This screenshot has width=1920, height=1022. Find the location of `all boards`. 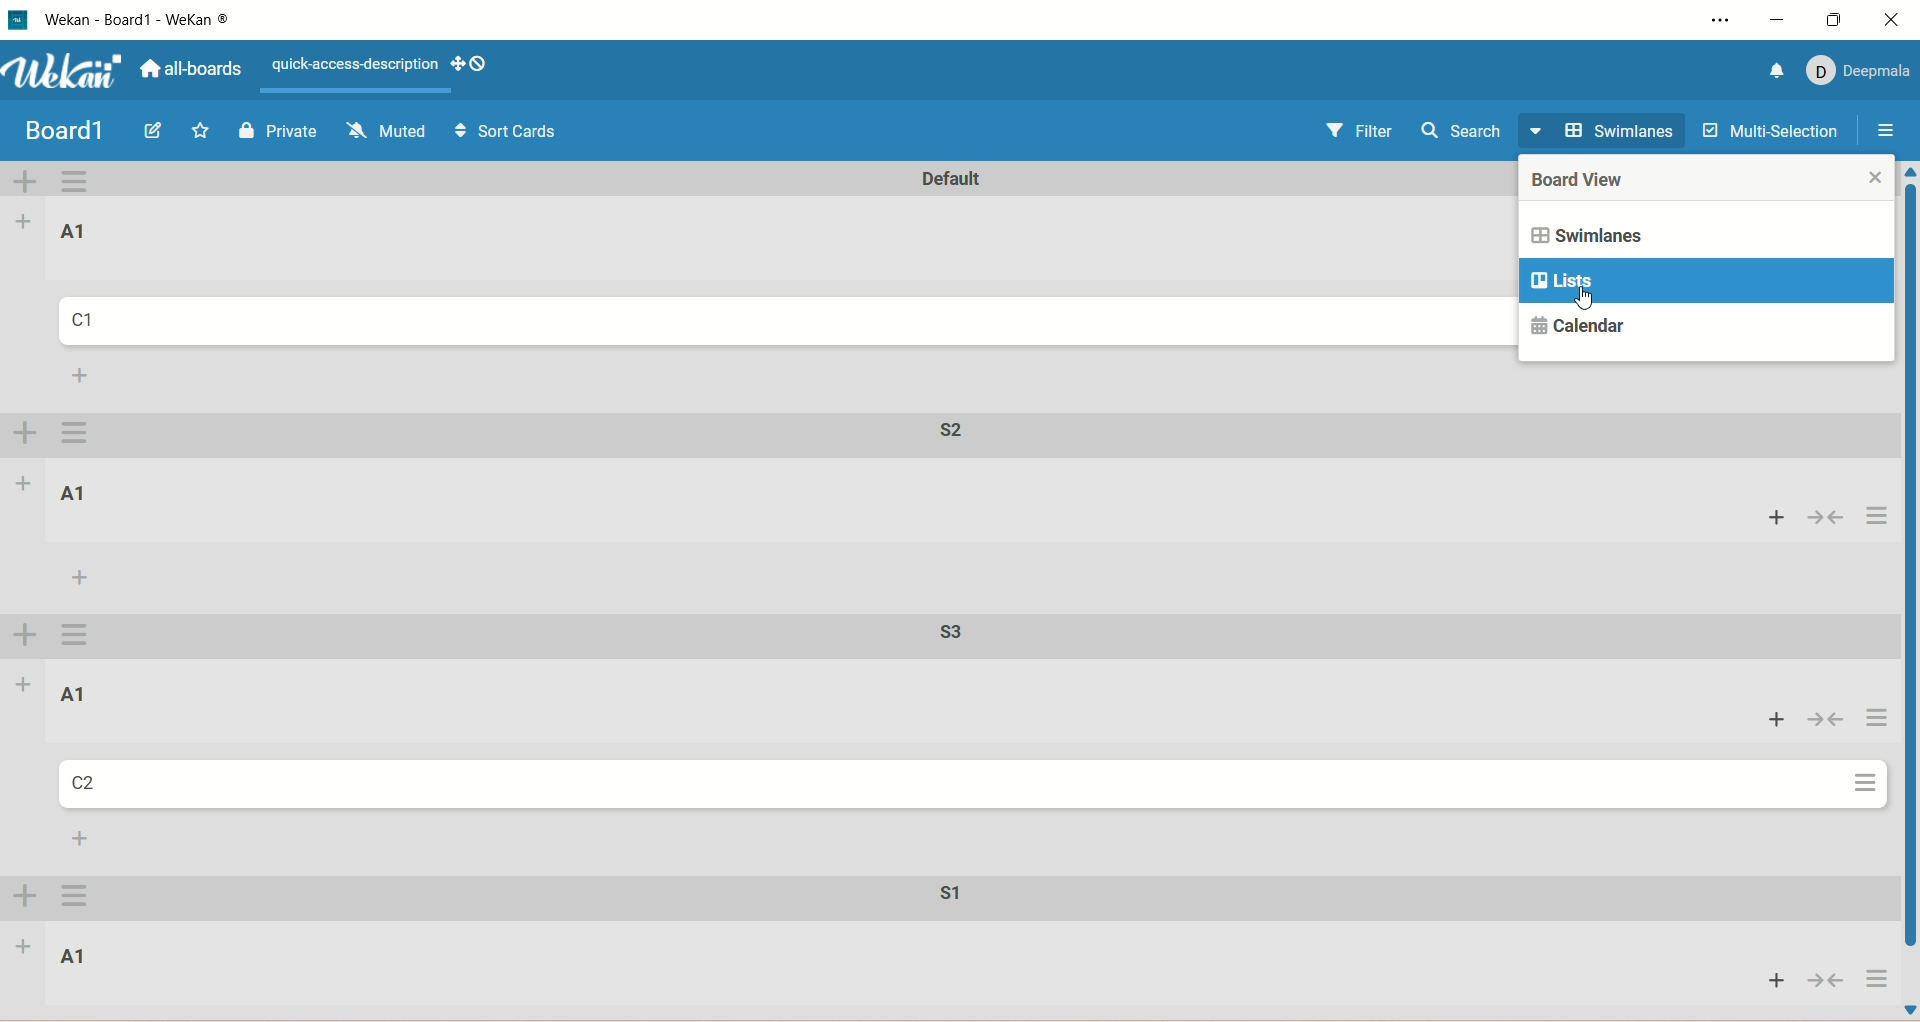

all boards is located at coordinates (197, 74).